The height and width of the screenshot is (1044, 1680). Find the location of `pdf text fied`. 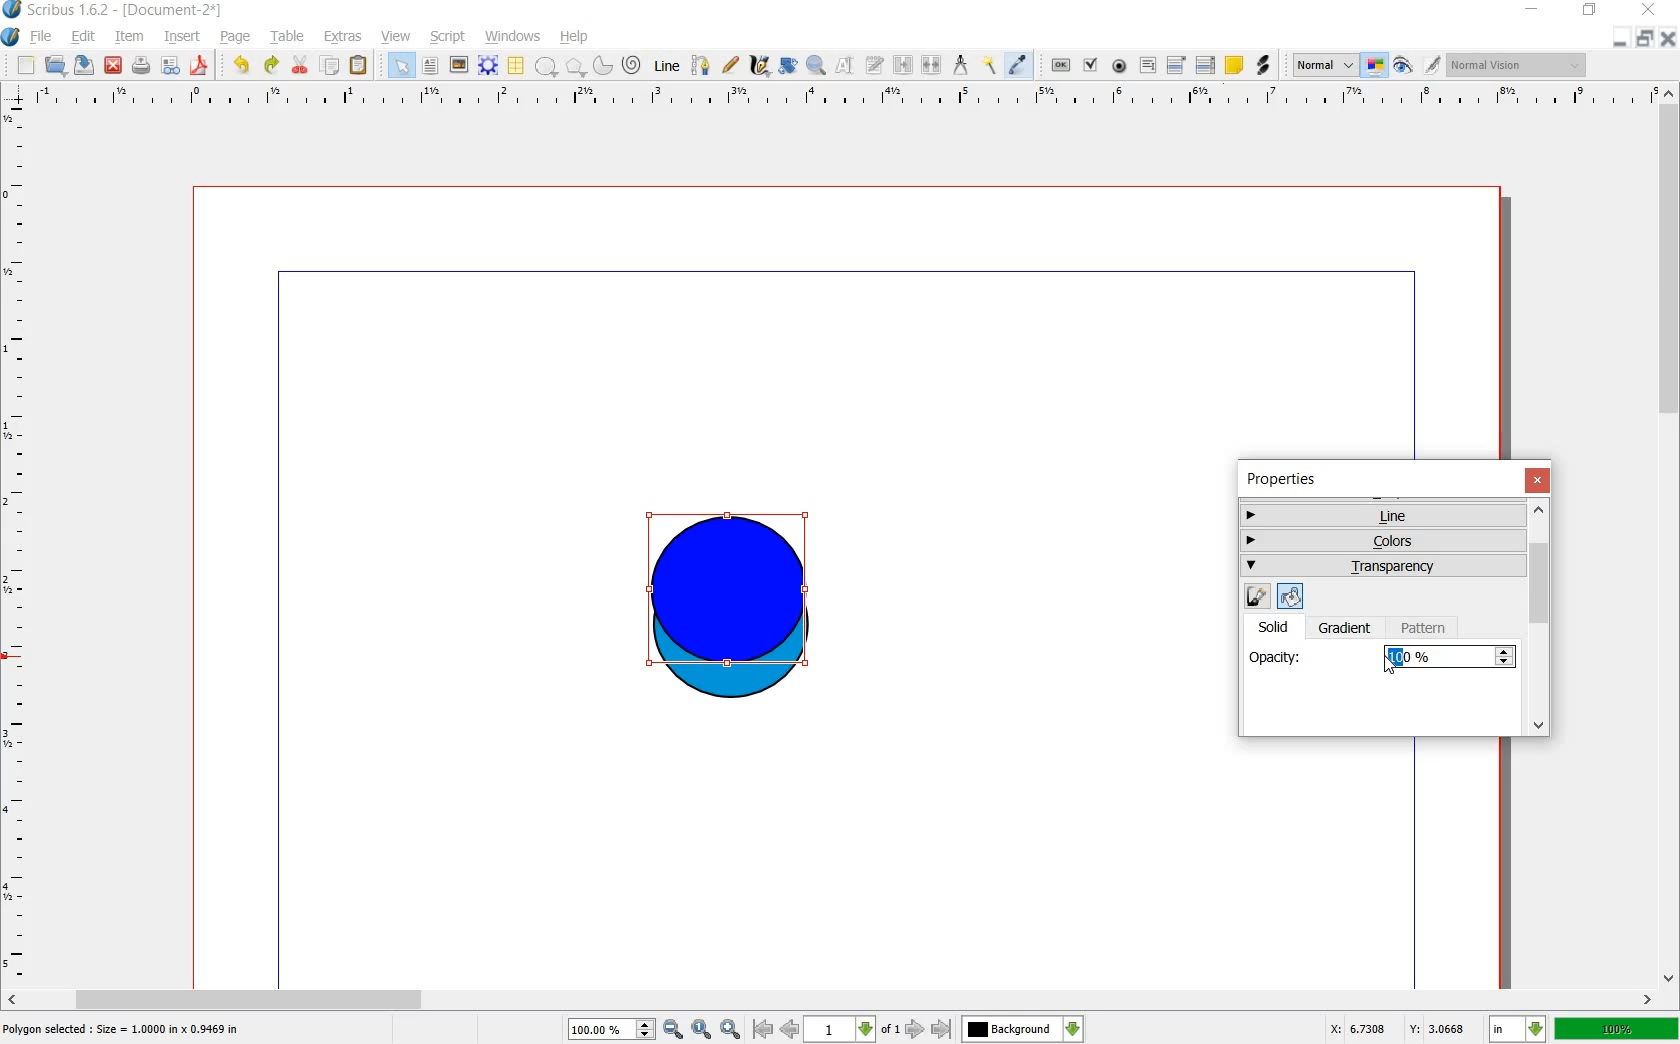

pdf text fied is located at coordinates (1148, 64).